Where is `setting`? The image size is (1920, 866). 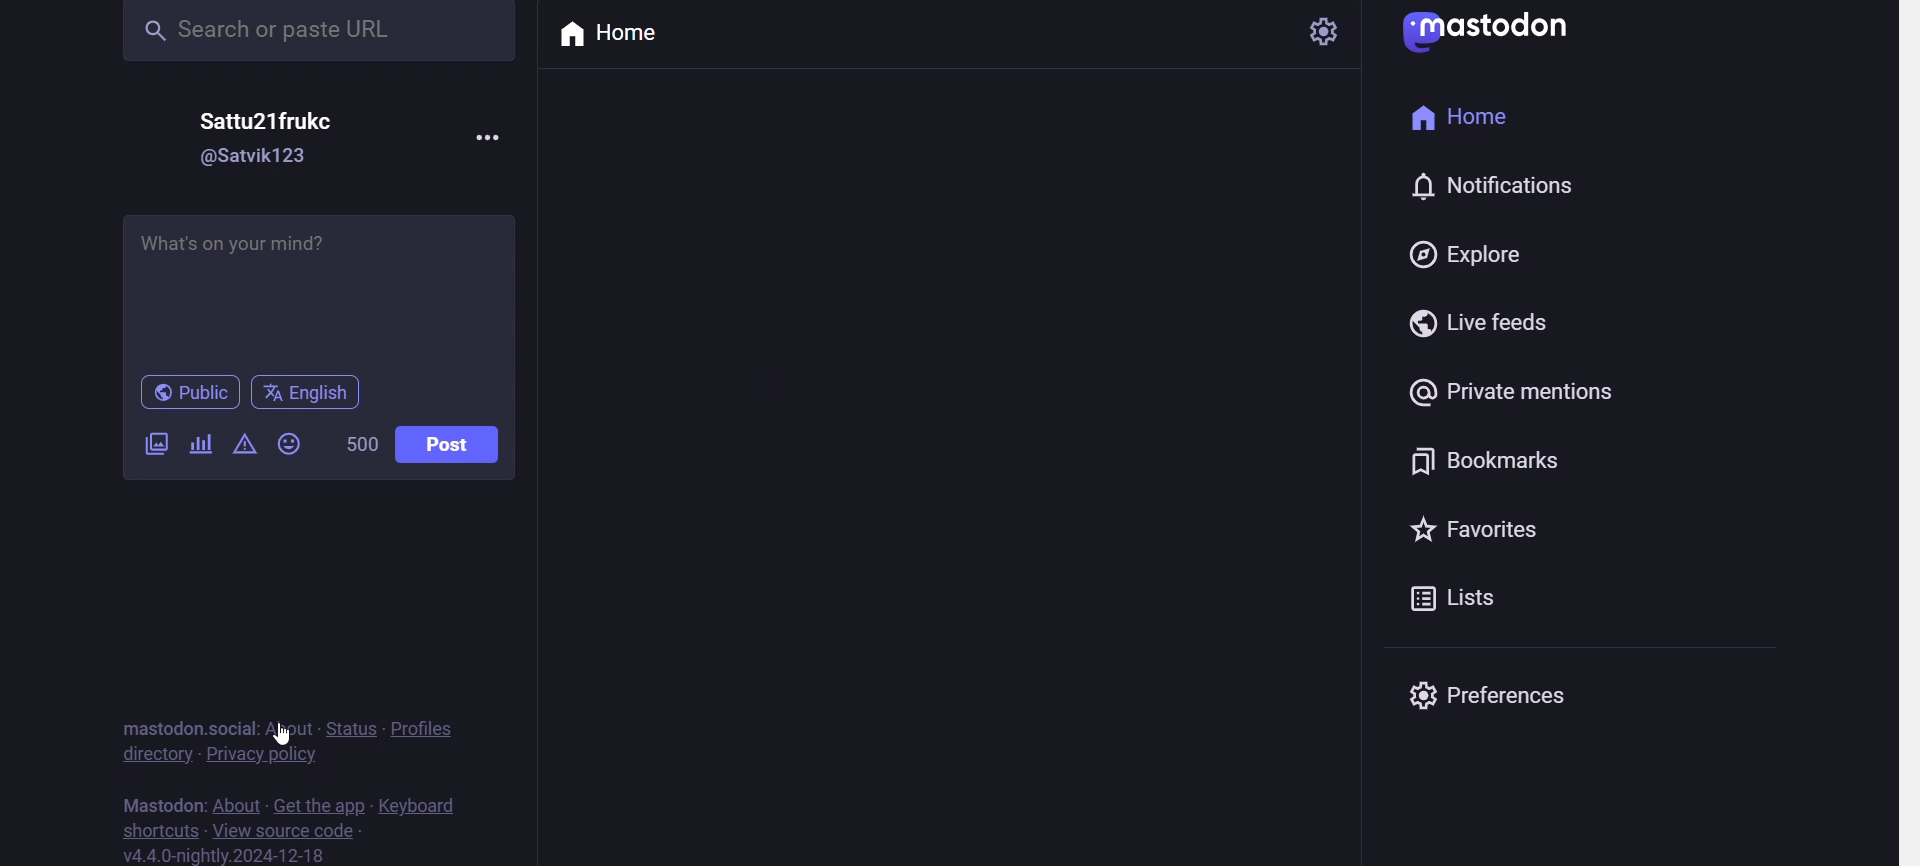 setting is located at coordinates (1325, 38).